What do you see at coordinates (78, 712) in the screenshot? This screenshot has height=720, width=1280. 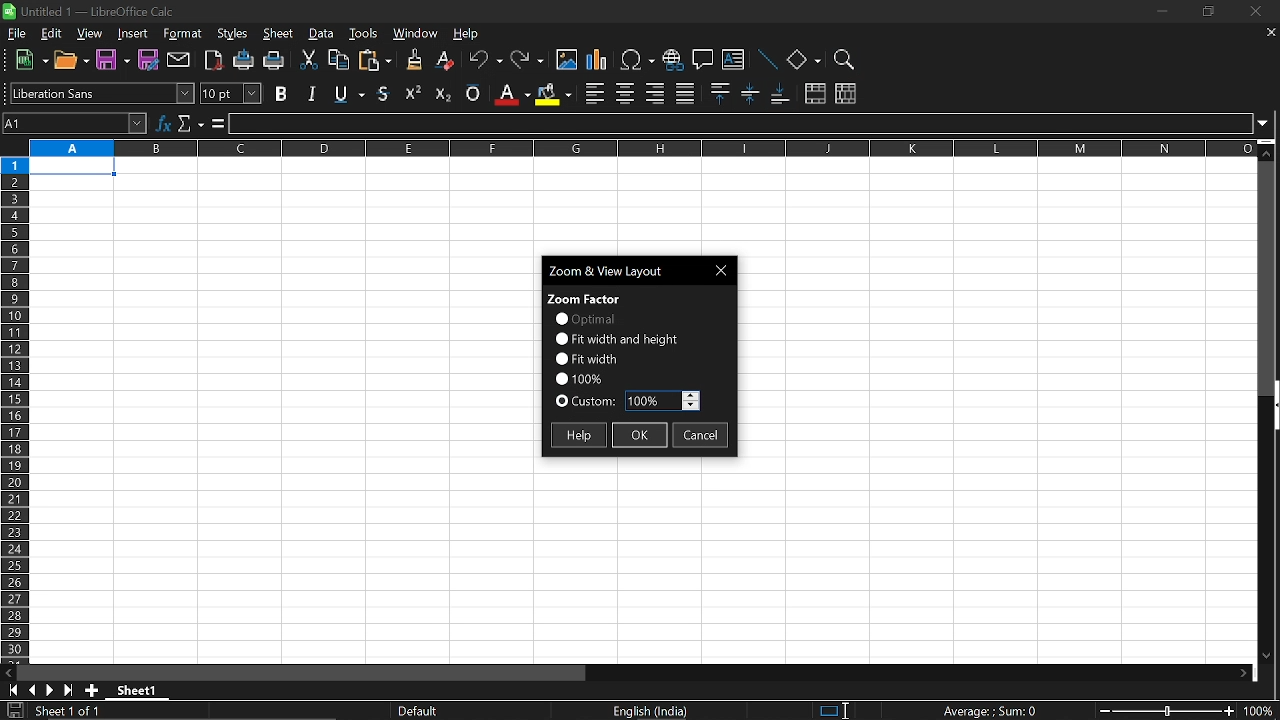 I see `current sheet` at bounding box center [78, 712].